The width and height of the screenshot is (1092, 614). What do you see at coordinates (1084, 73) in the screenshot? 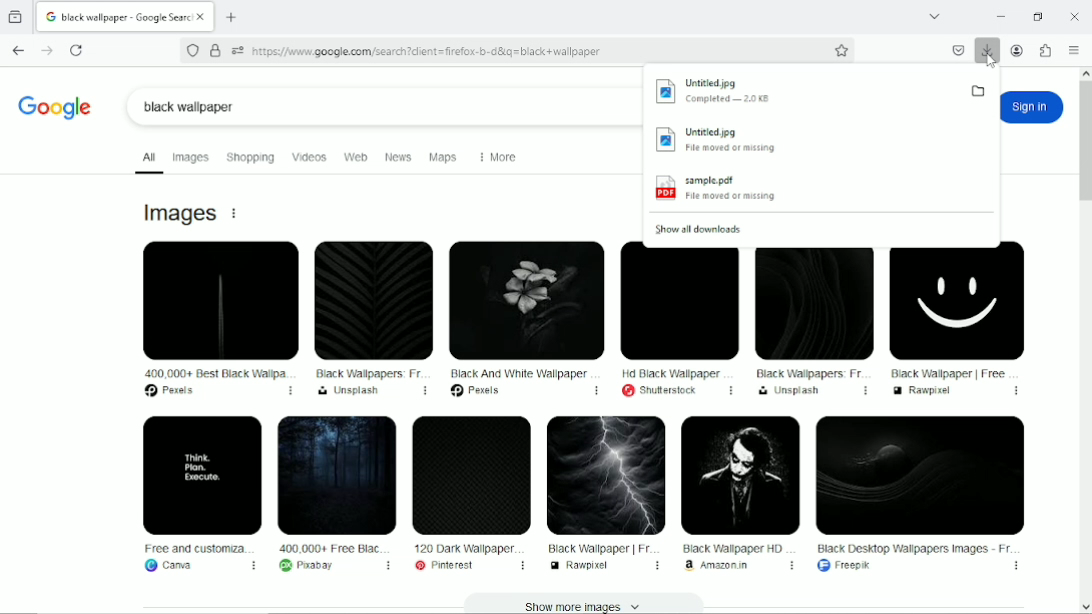
I see `scroll up ` at bounding box center [1084, 73].